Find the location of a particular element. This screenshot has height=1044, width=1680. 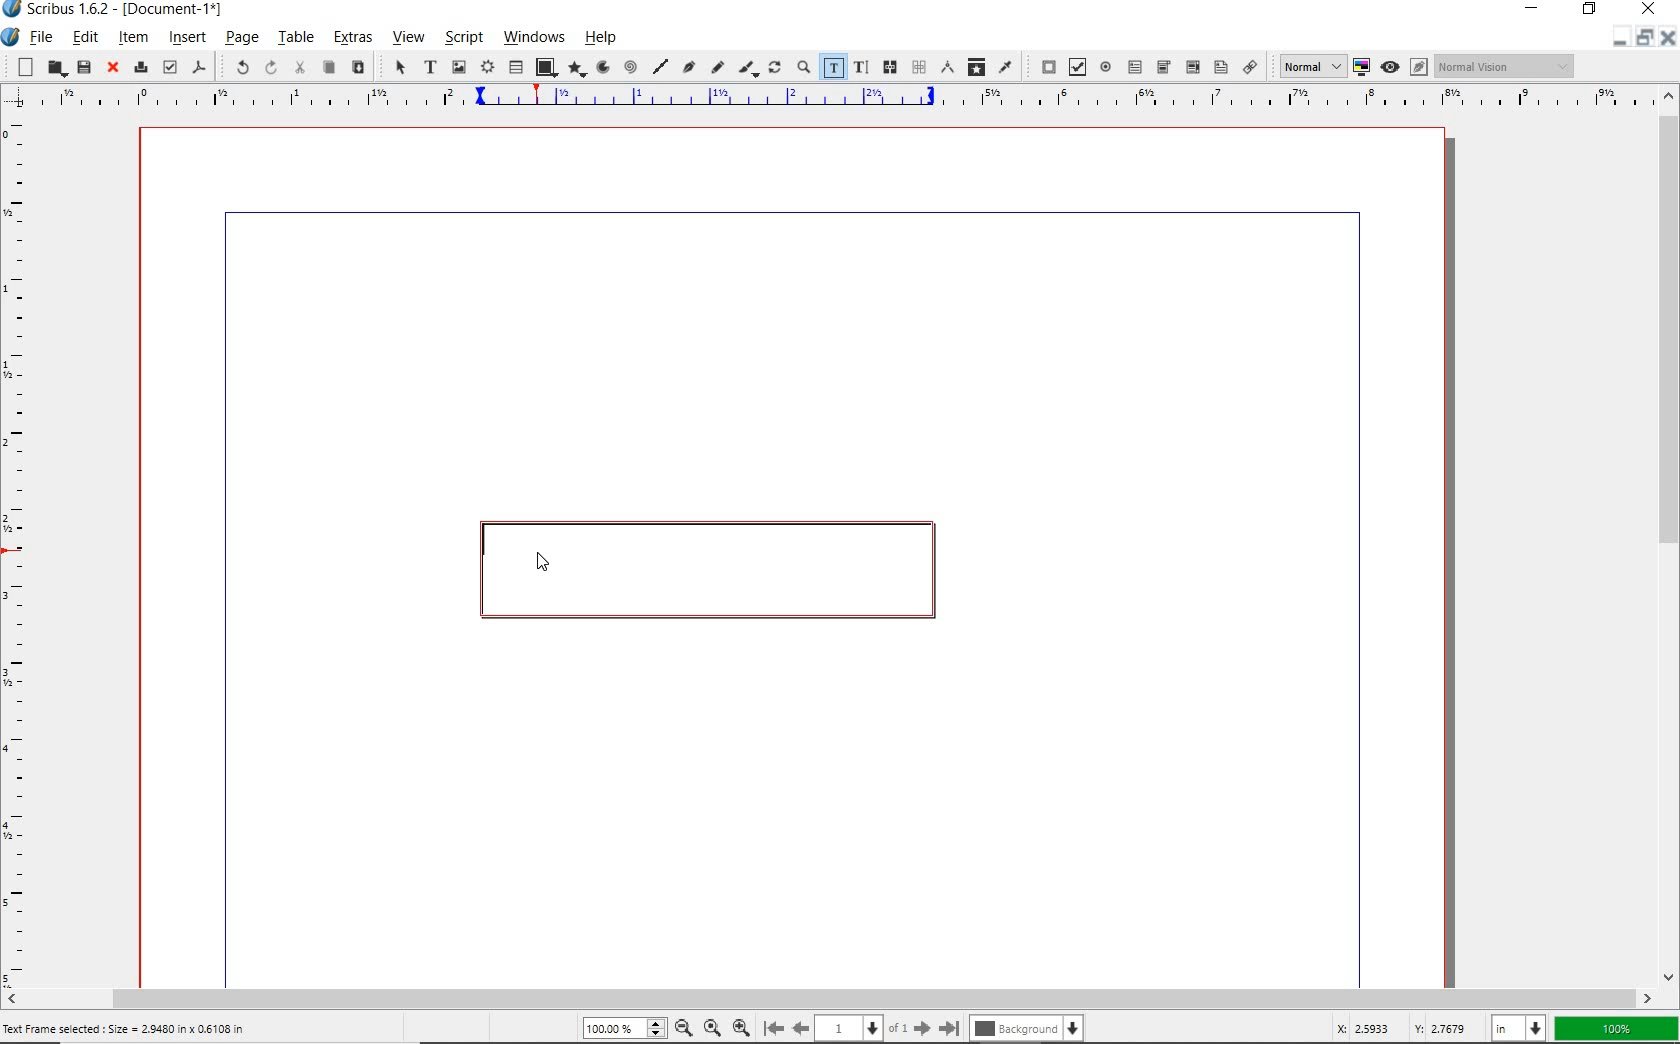

Normal vision is located at coordinates (1505, 67).